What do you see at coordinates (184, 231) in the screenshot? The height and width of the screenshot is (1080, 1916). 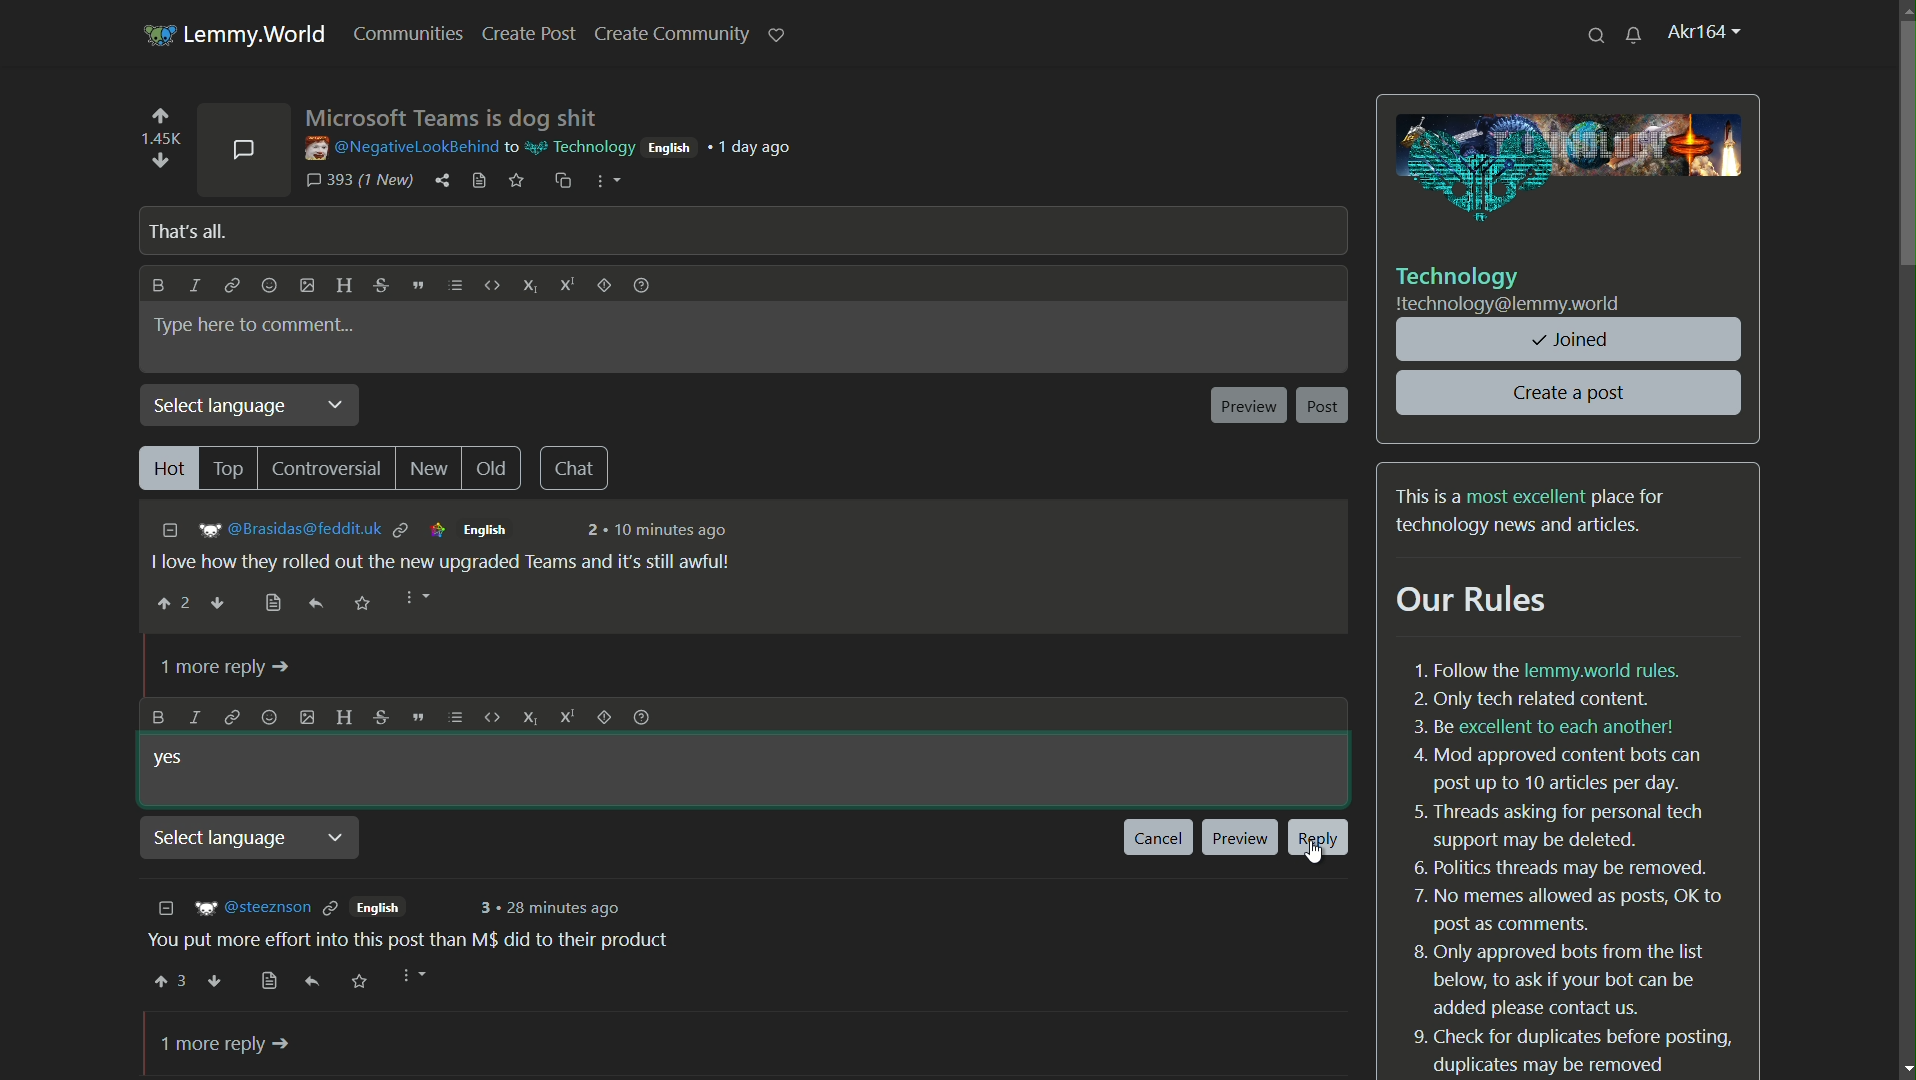 I see `that's all` at bounding box center [184, 231].